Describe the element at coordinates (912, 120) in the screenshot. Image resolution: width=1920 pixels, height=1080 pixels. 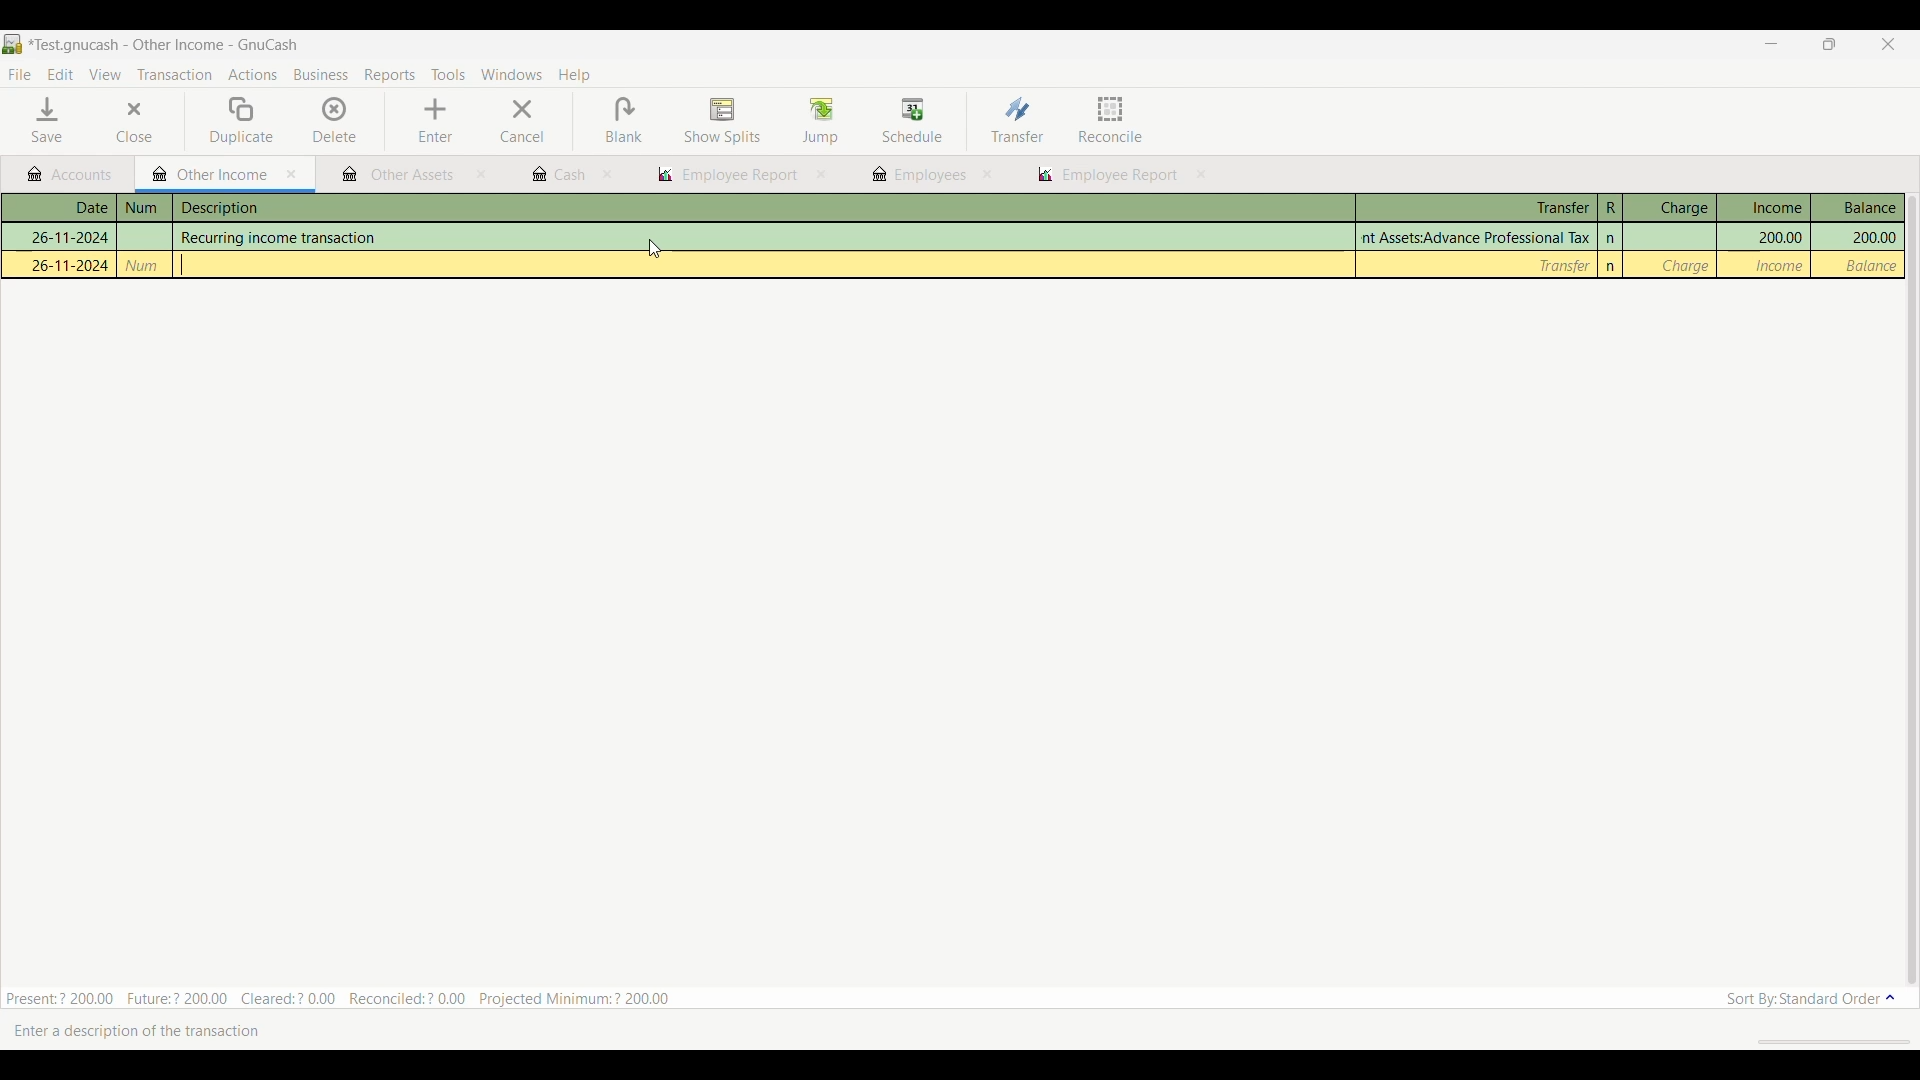
I see `Schedule` at that location.